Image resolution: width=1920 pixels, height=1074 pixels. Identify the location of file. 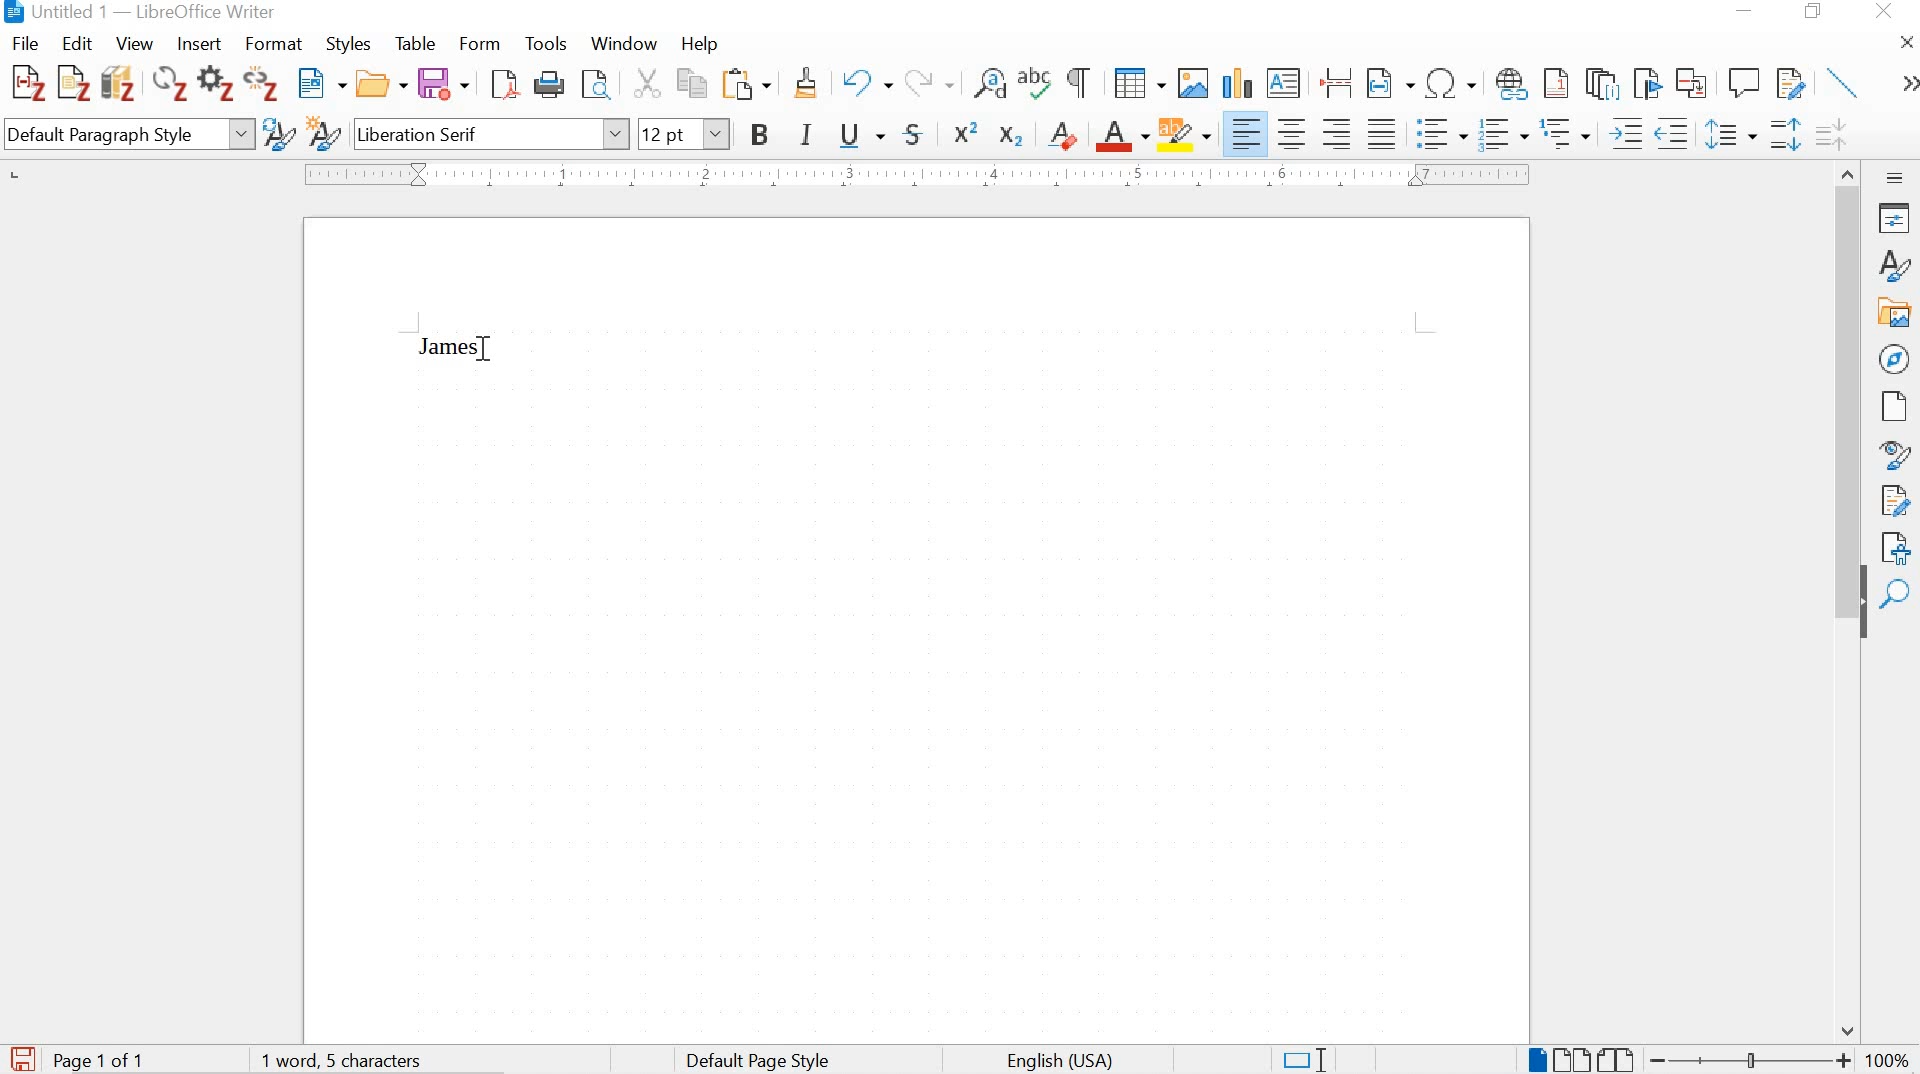
(26, 43).